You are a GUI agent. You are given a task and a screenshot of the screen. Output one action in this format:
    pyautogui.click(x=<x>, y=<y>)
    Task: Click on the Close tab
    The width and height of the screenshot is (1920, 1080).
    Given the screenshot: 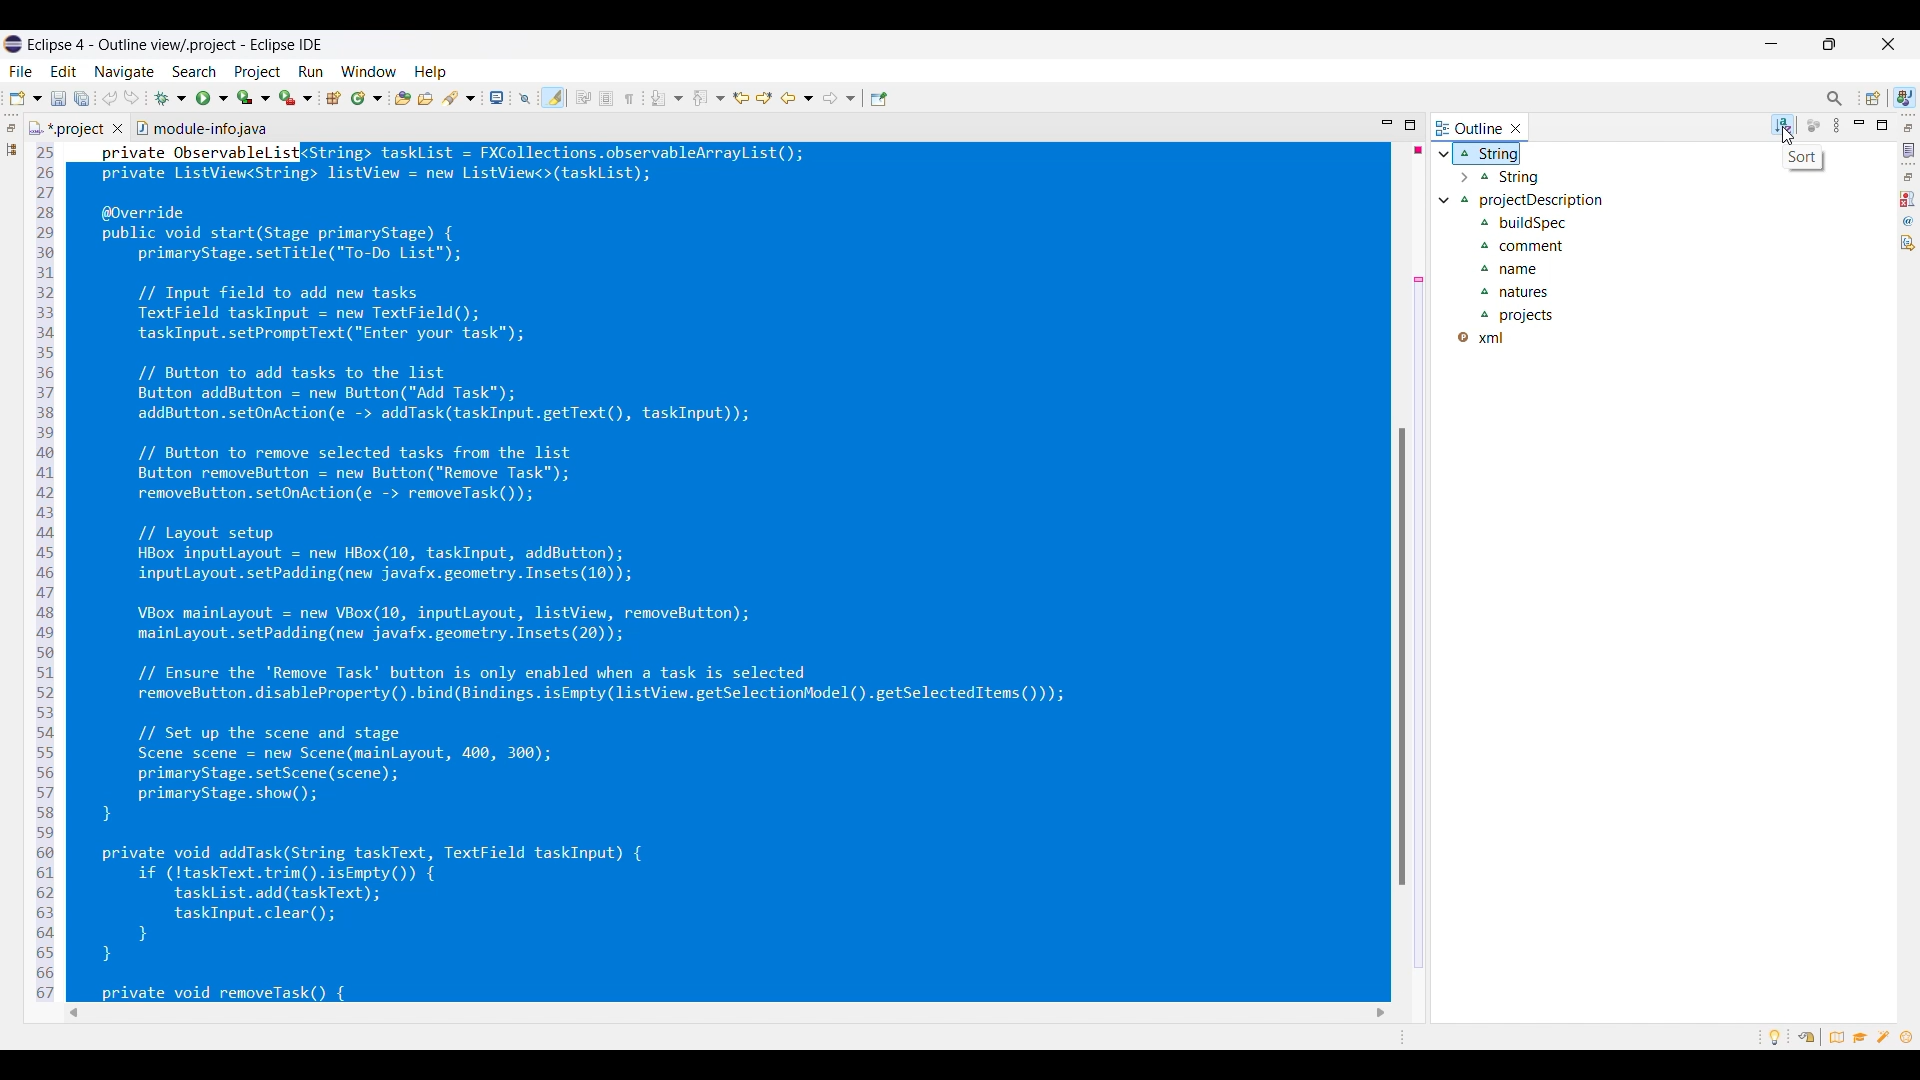 What is the action you would take?
    pyautogui.click(x=118, y=128)
    